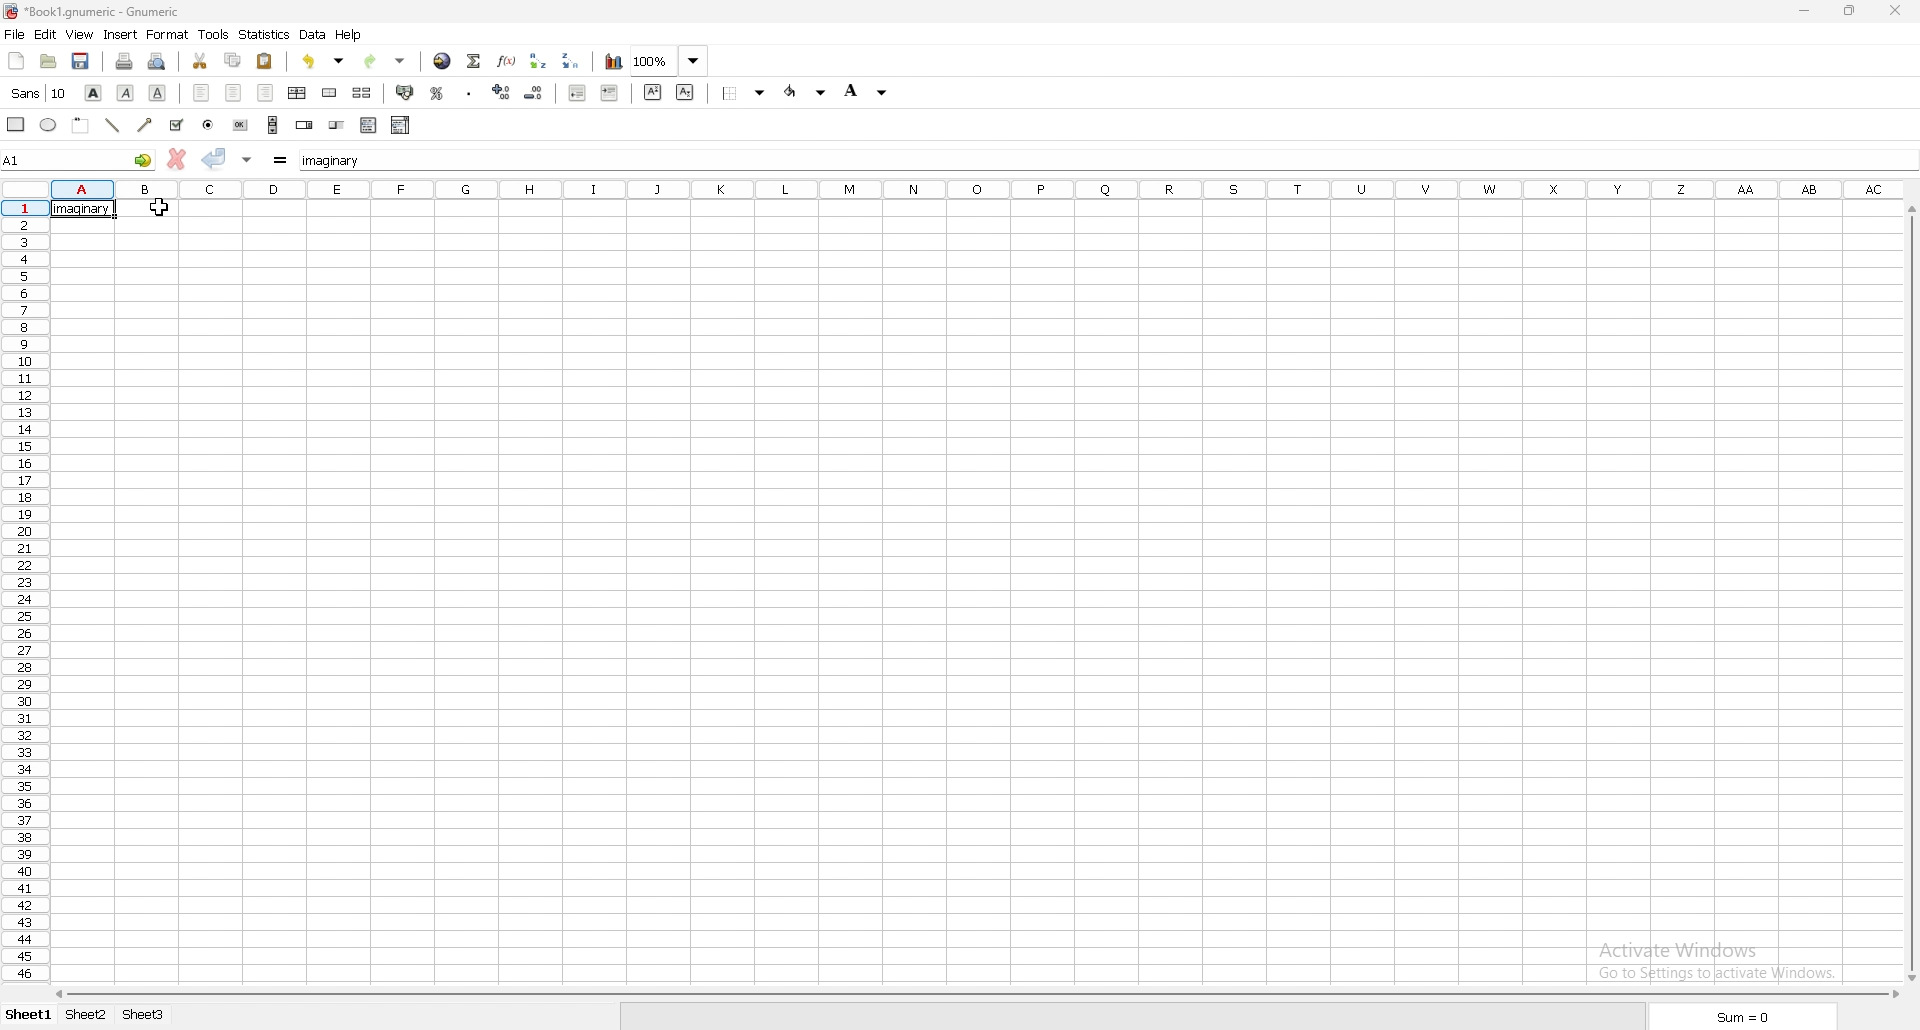 The width and height of the screenshot is (1920, 1030). What do you see at coordinates (83, 210) in the screenshot?
I see `word` at bounding box center [83, 210].